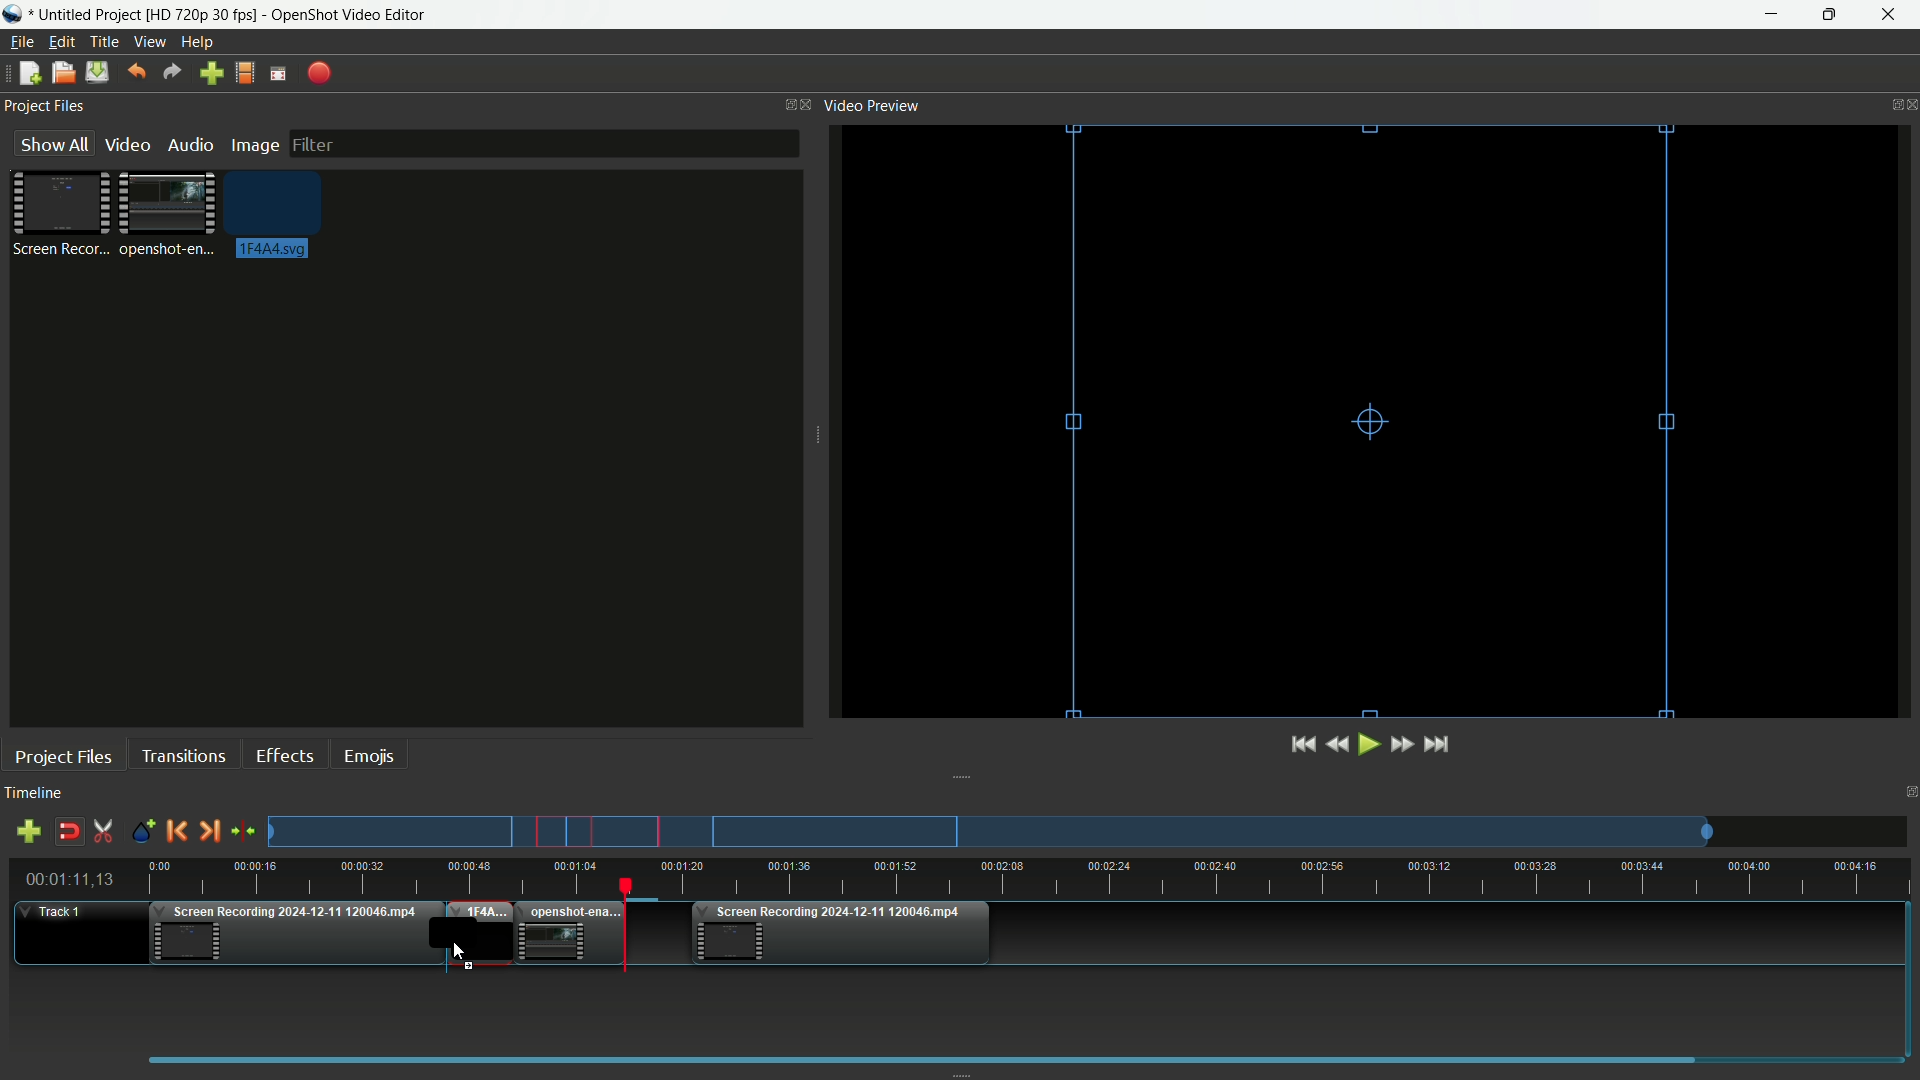 This screenshot has height=1080, width=1920. I want to click on Close project files, so click(809, 104).